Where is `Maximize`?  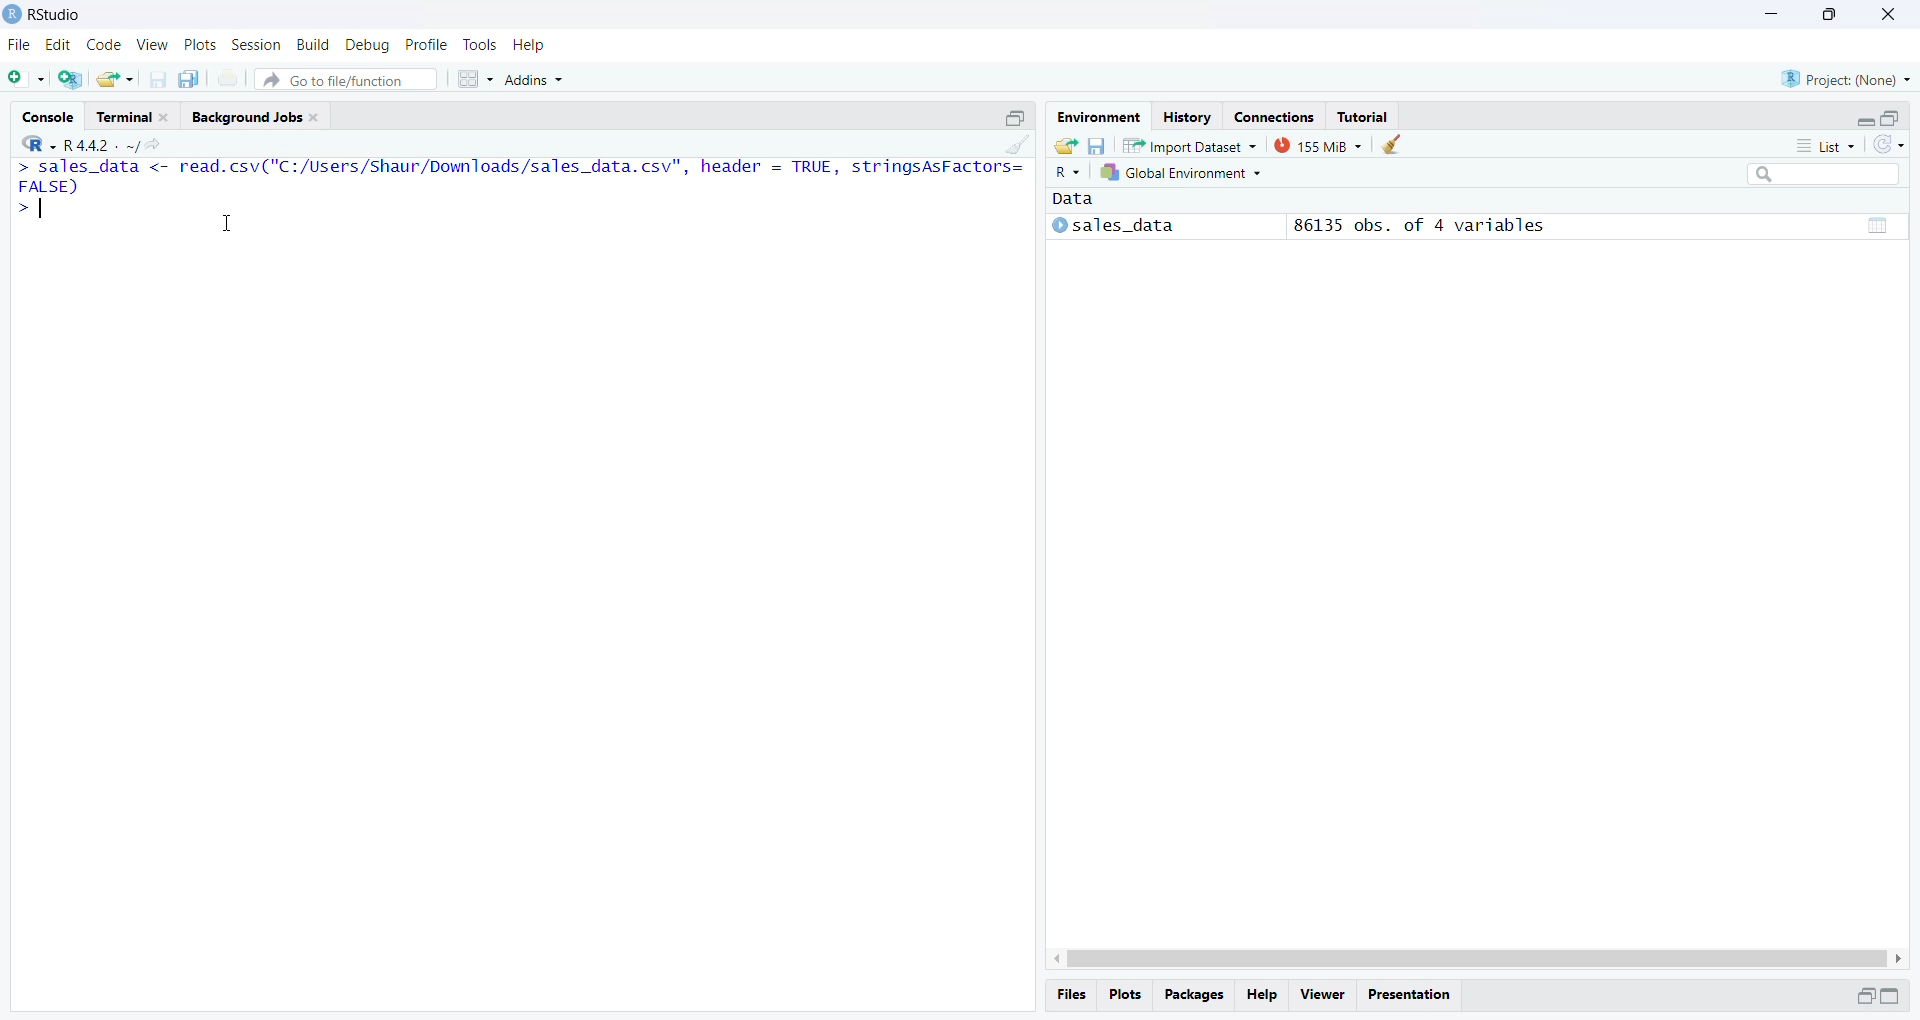 Maximize is located at coordinates (1891, 119).